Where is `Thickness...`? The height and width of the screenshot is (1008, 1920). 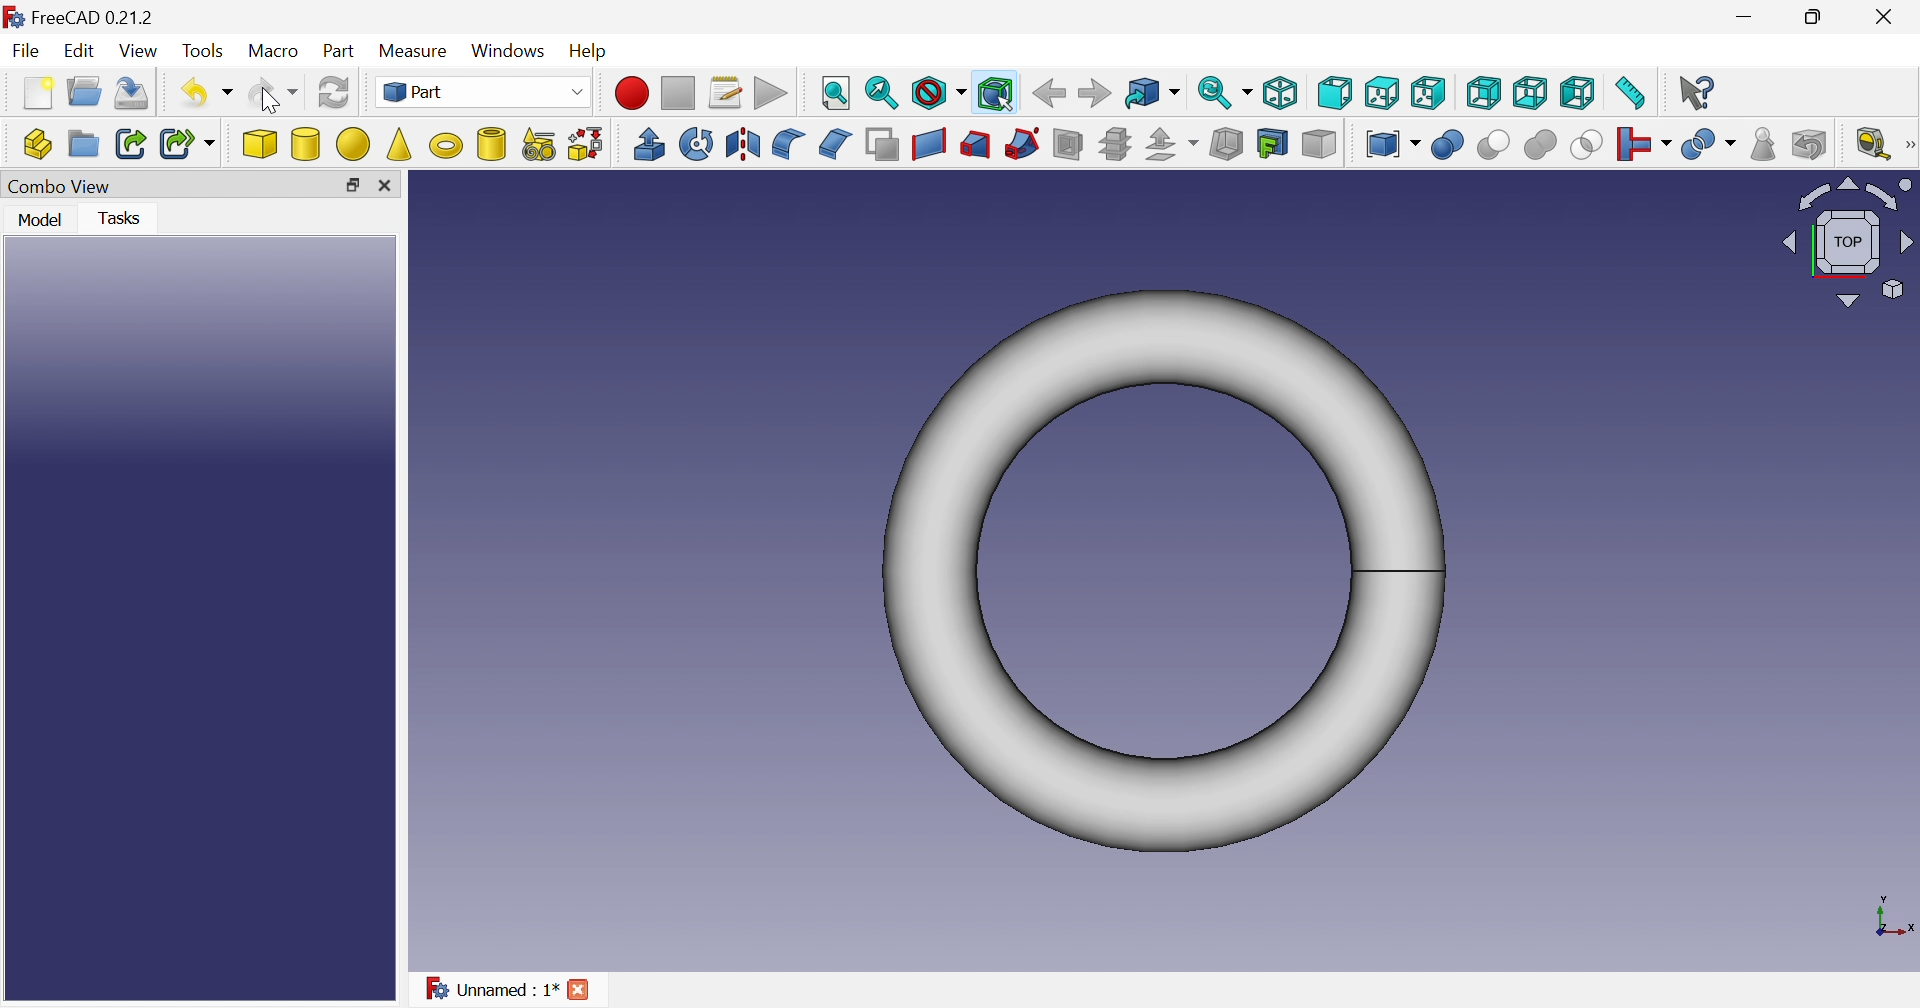
Thickness... is located at coordinates (1224, 143).